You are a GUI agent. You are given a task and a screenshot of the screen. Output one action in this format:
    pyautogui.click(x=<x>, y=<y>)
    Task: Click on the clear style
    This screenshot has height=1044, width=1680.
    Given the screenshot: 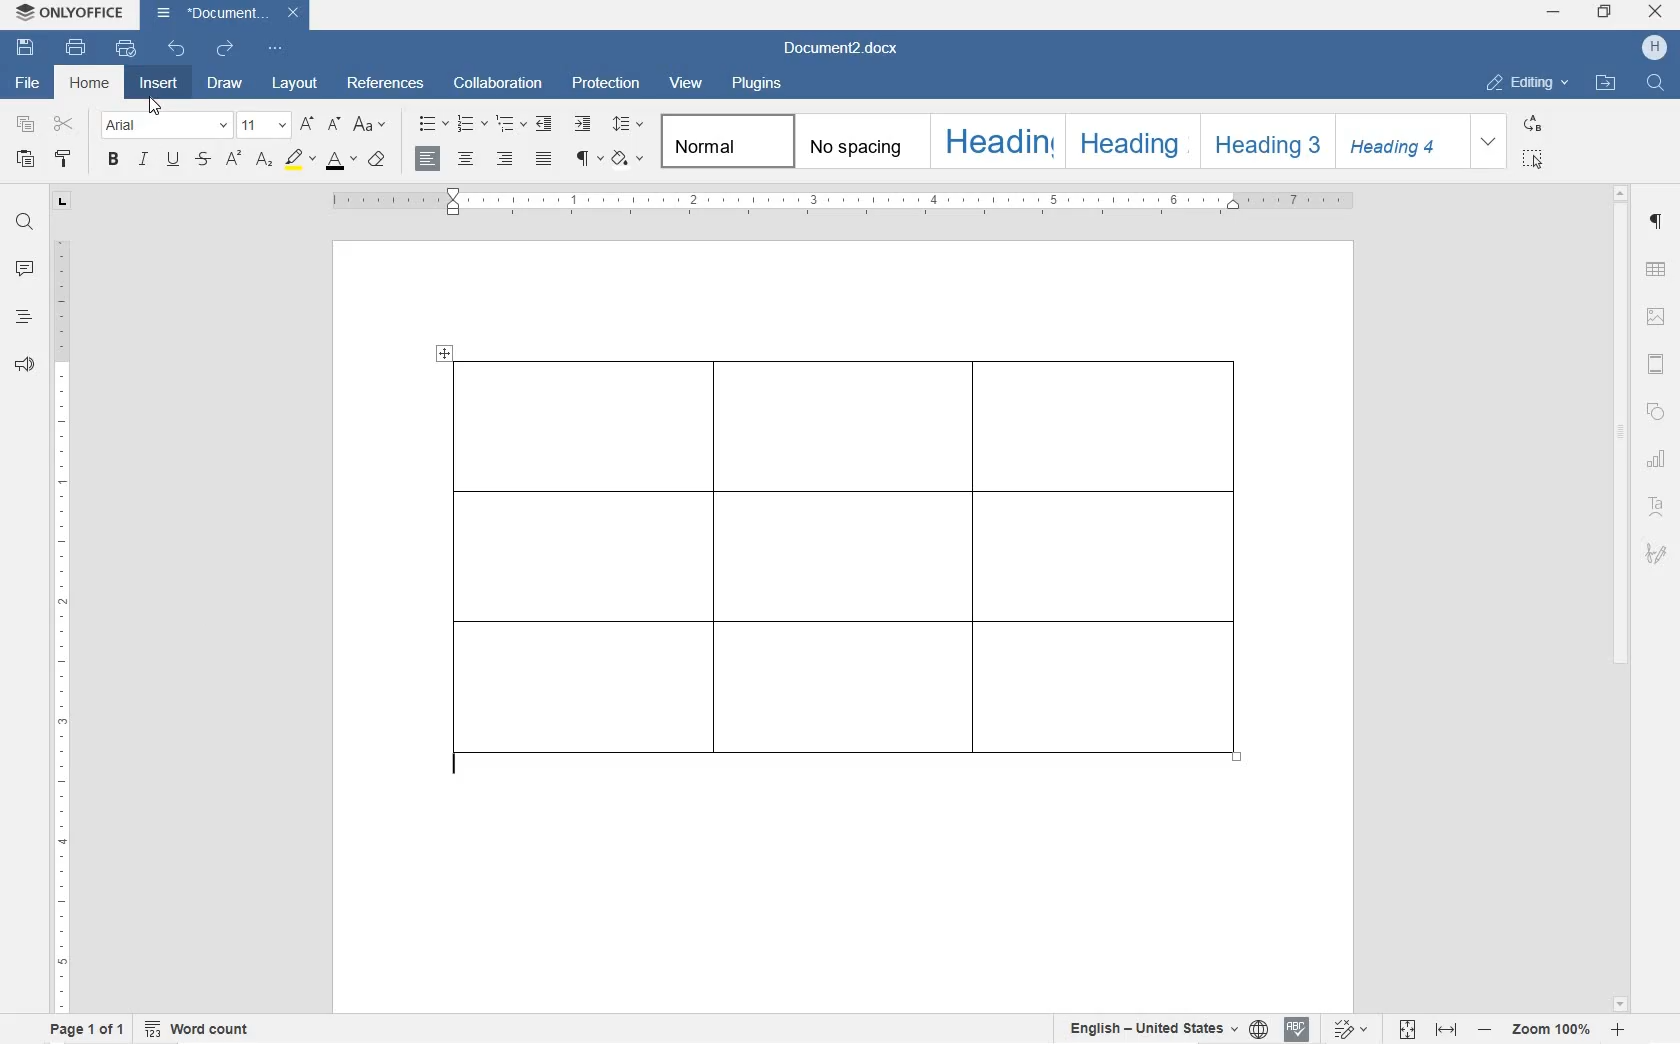 What is the action you would take?
    pyautogui.click(x=379, y=159)
    